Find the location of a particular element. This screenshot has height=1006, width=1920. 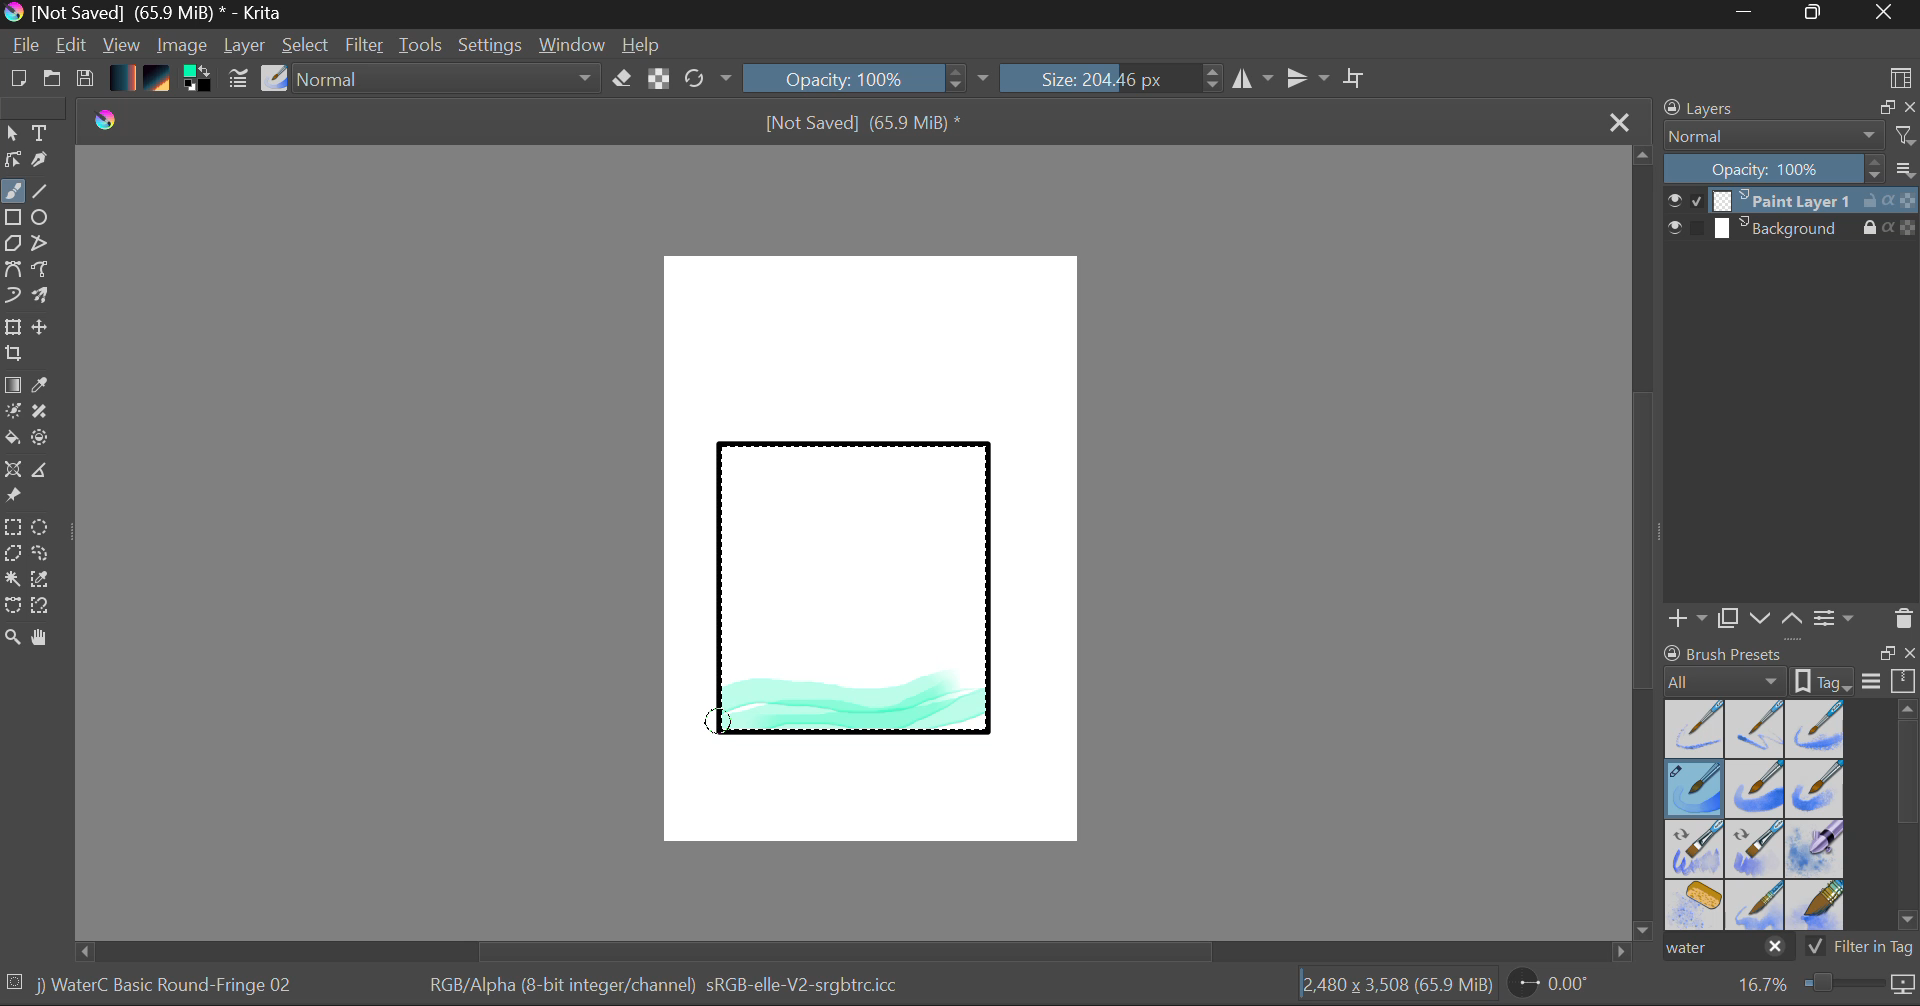

Select is located at coordinates (12, 134).